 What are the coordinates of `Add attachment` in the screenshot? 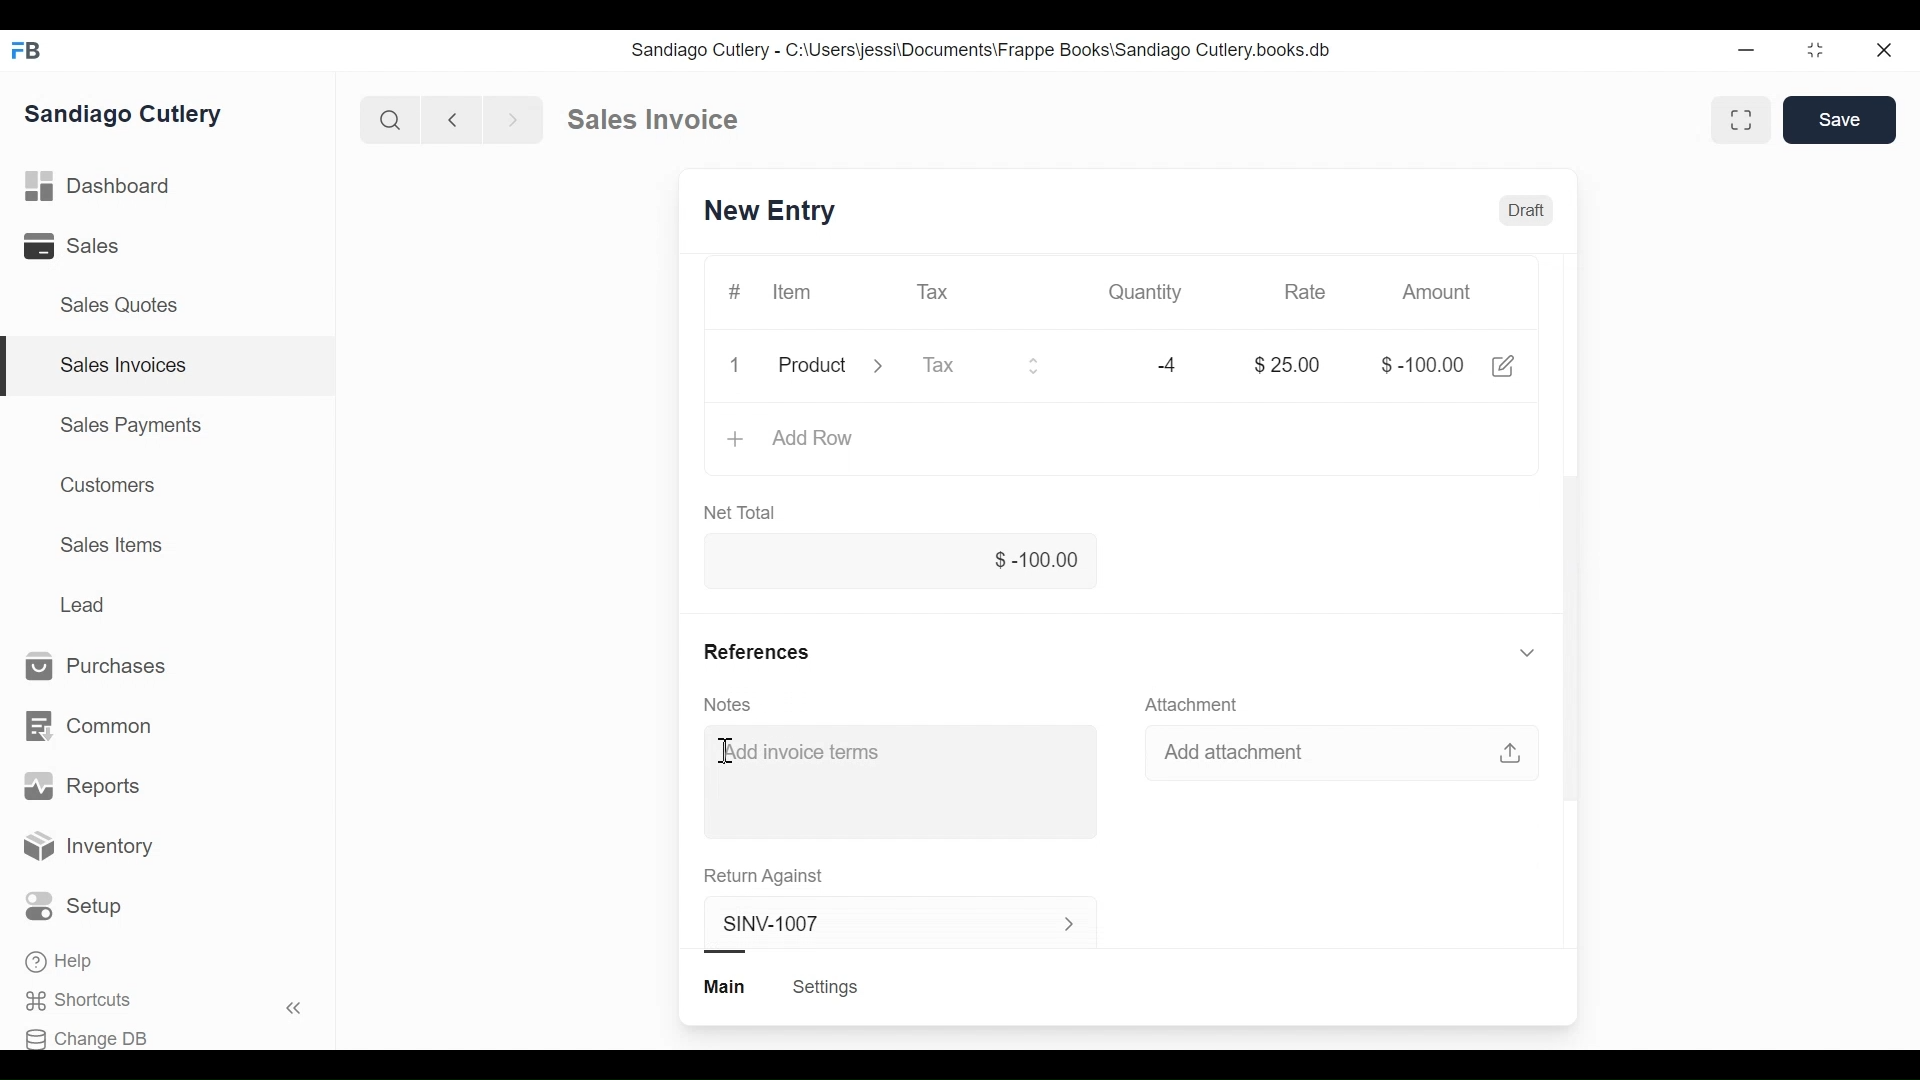 It's located at (1346, 756).